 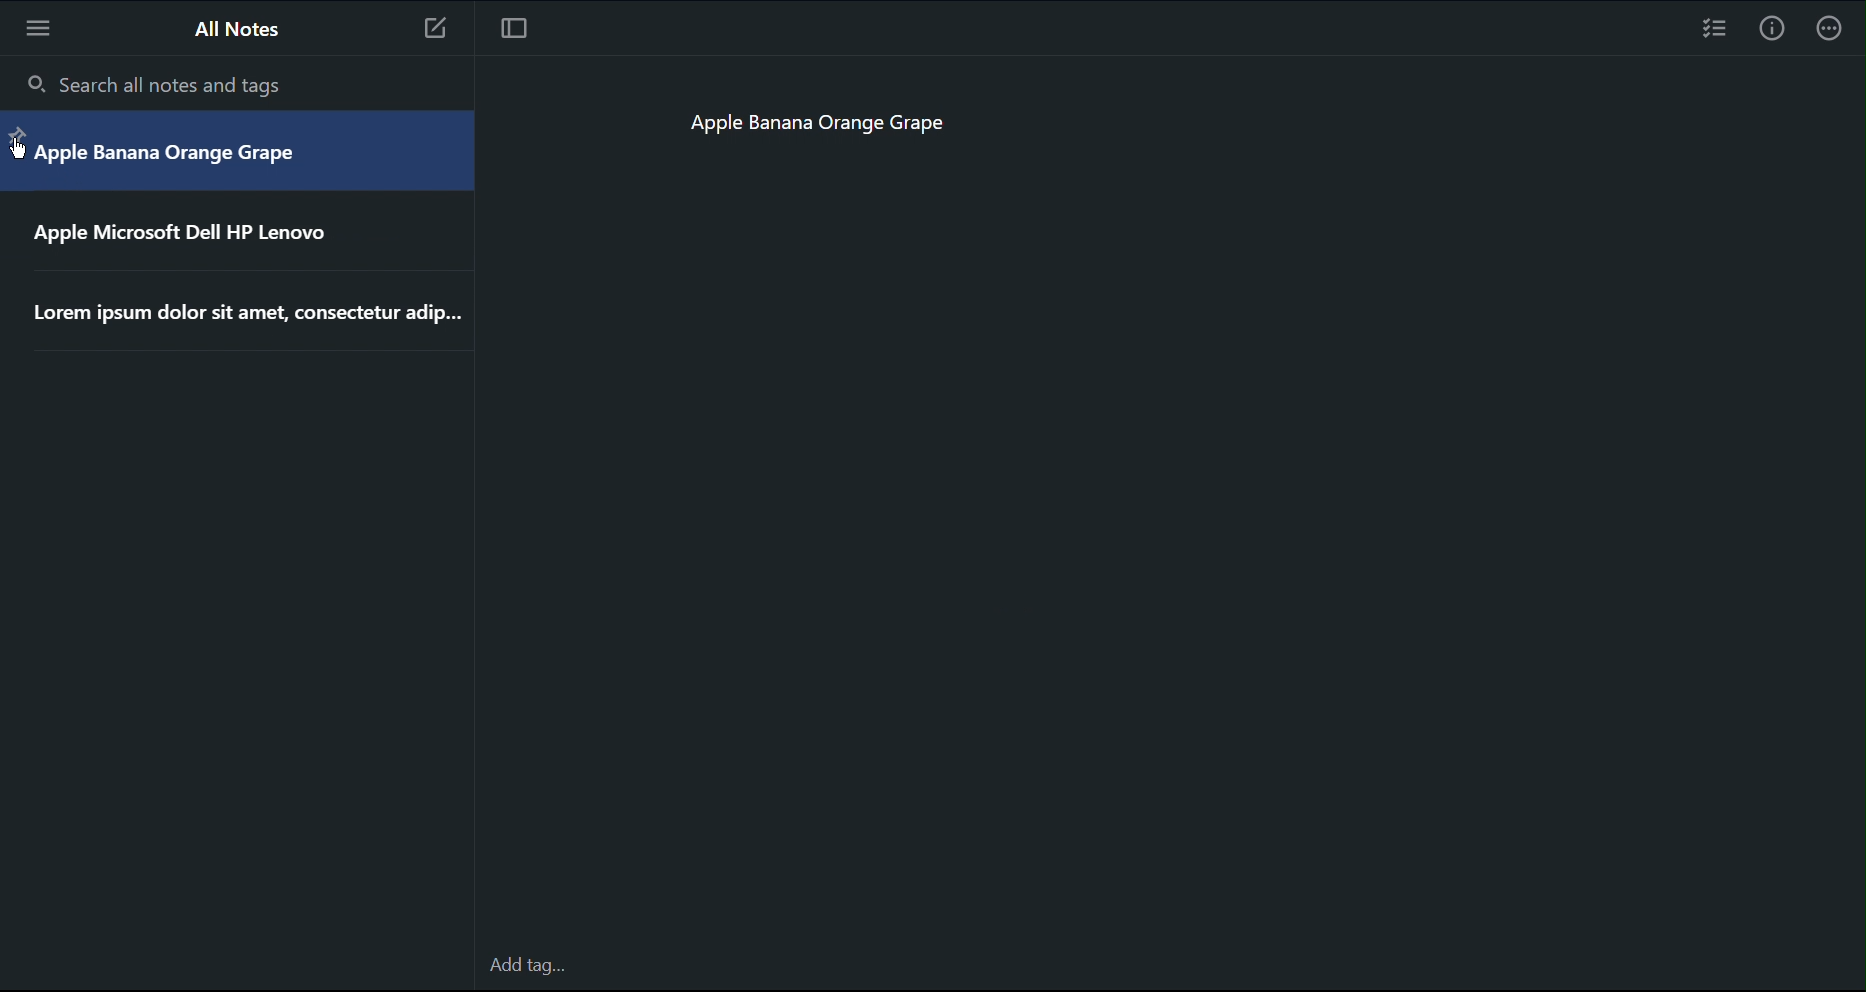 What do you see at coordinates (244, 314) in the screenshot?
I see `Lorem ipsum dolor sit amet, consectetur adip...` at bounding box center [244, 314].